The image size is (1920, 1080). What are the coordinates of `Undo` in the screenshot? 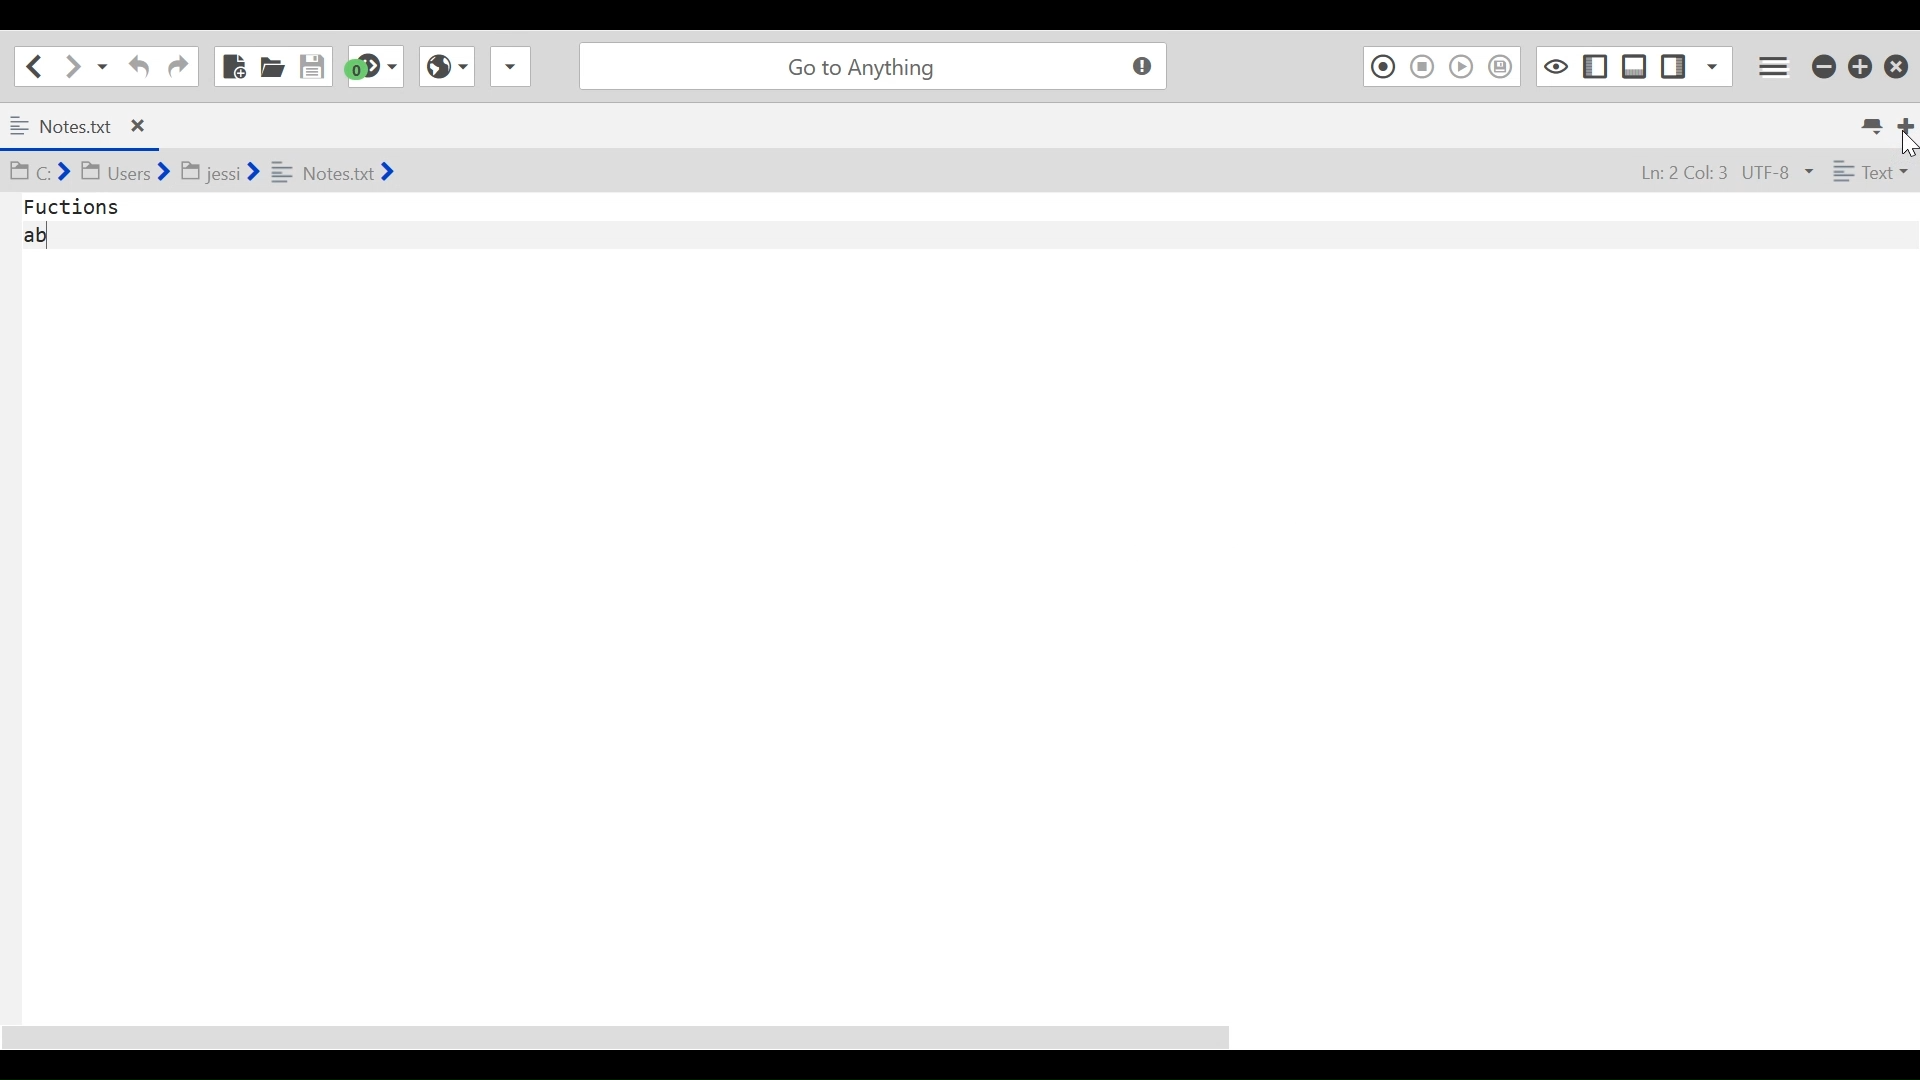 It's located at (140, 65).